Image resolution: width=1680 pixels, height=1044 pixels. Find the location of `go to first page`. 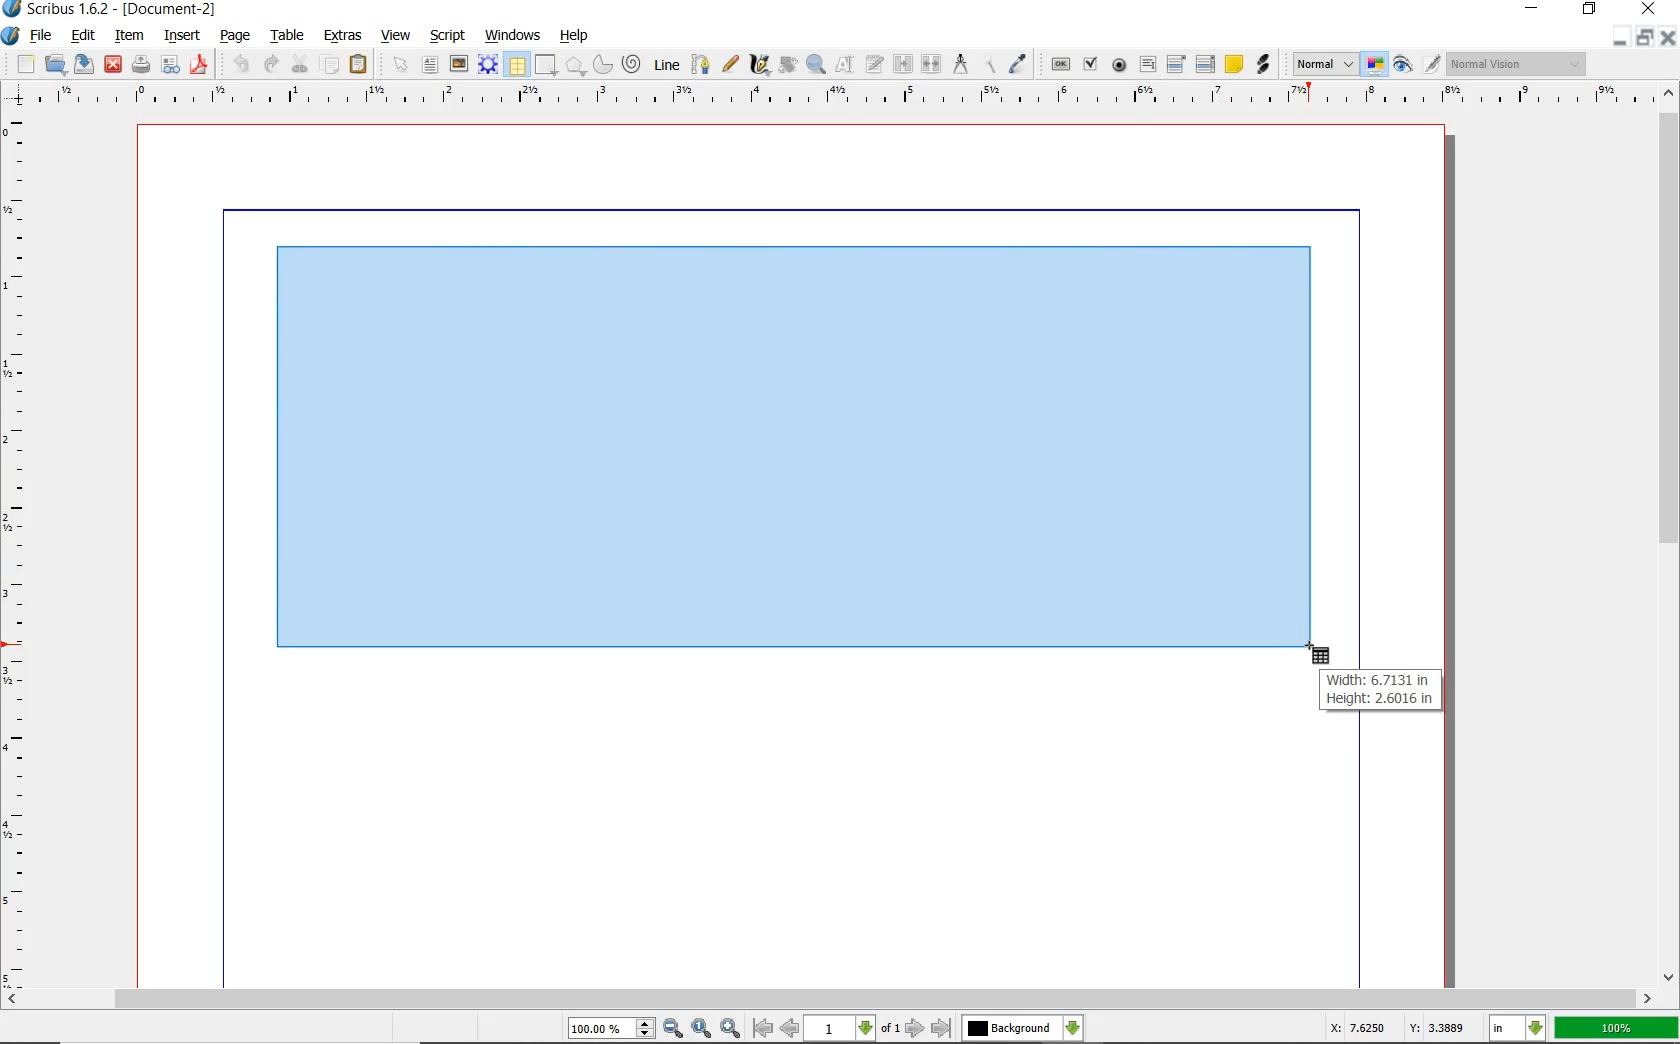

go to first page is located at coordinates (762, 1029).